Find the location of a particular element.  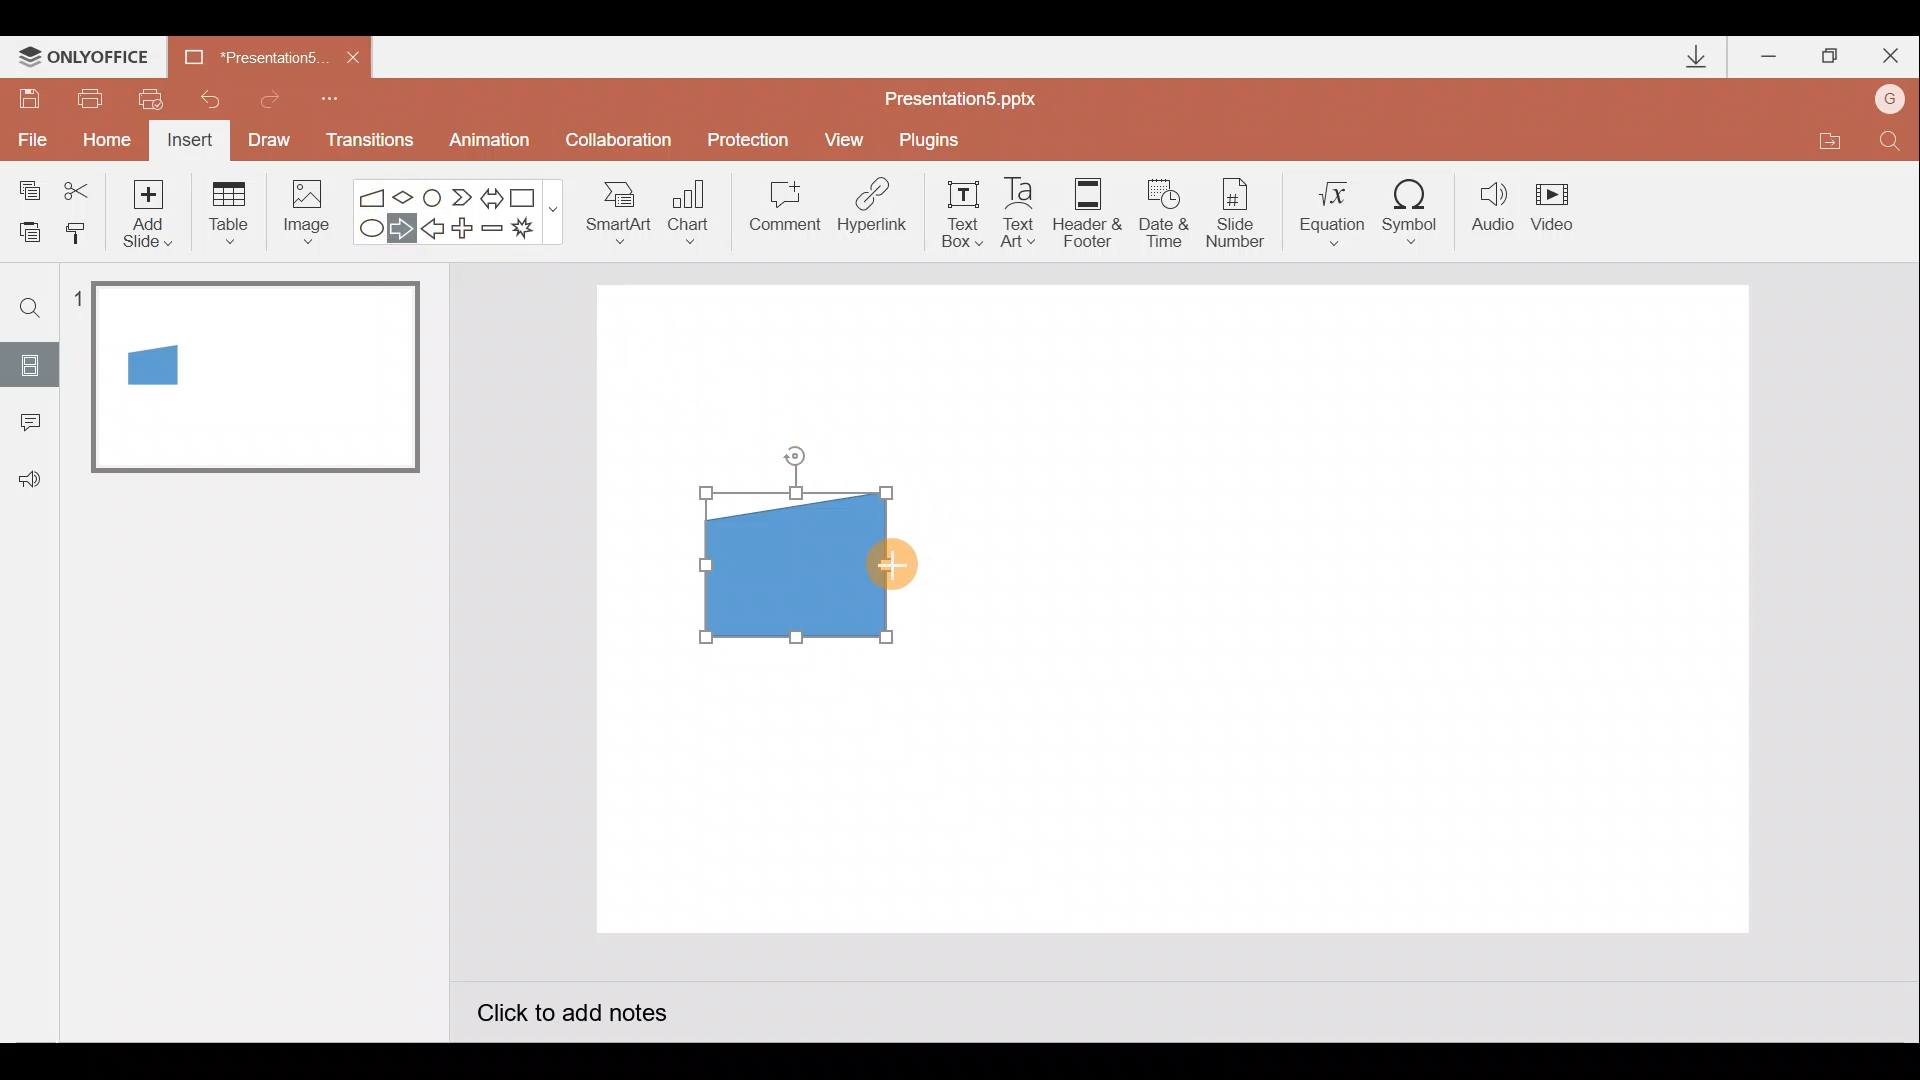

Slide number is located at coordinates (1241, 213).